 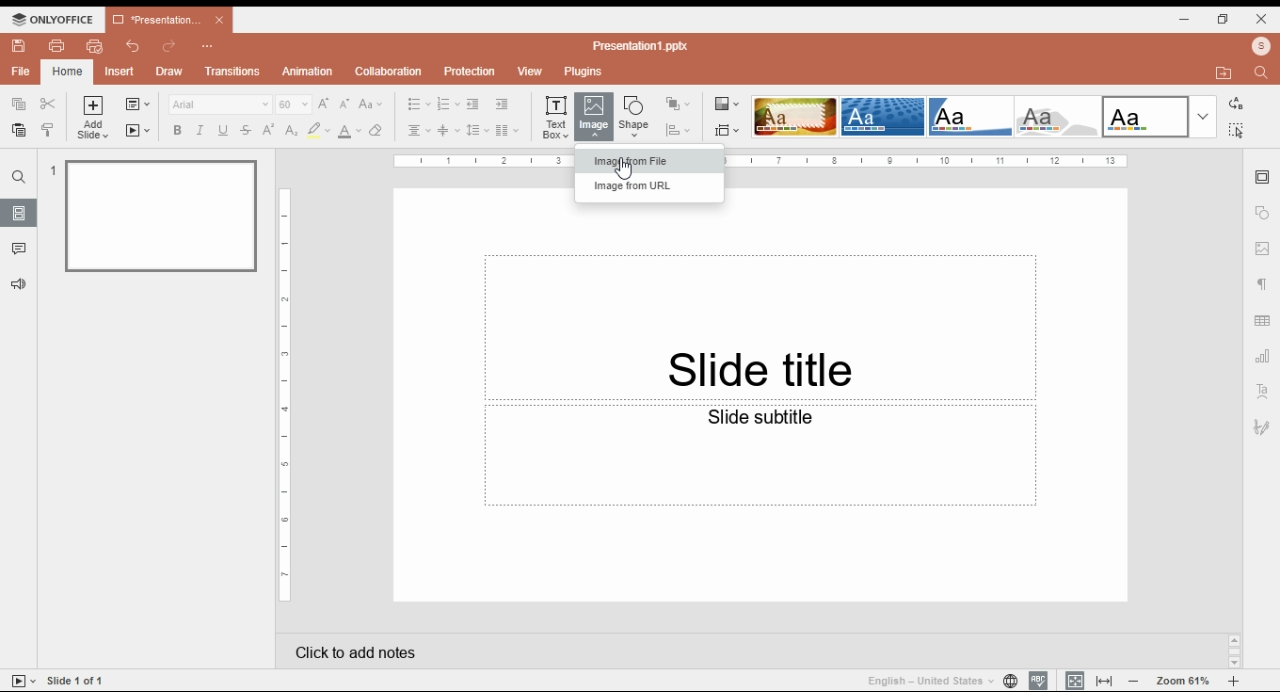 What do you see at coordinates (1105, 680) in the screenshot?
I see `fit to width` at bounding box center [1105, 680].